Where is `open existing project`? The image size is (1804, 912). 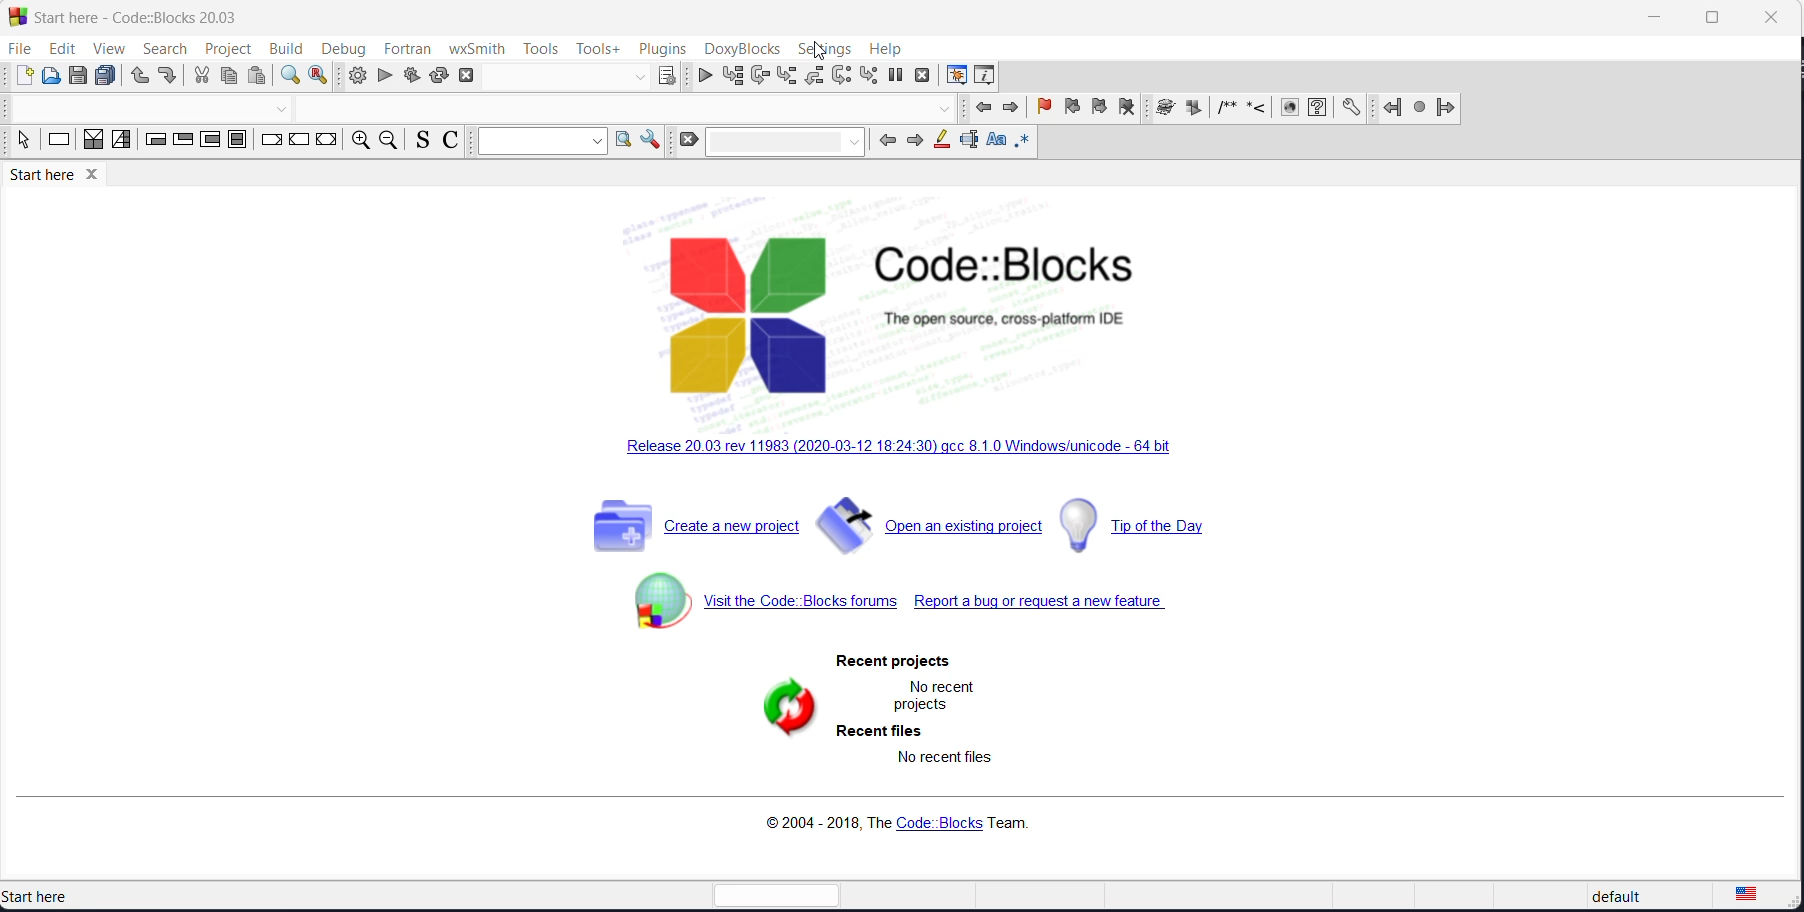
open existing project is located at coordinates (934, 526).